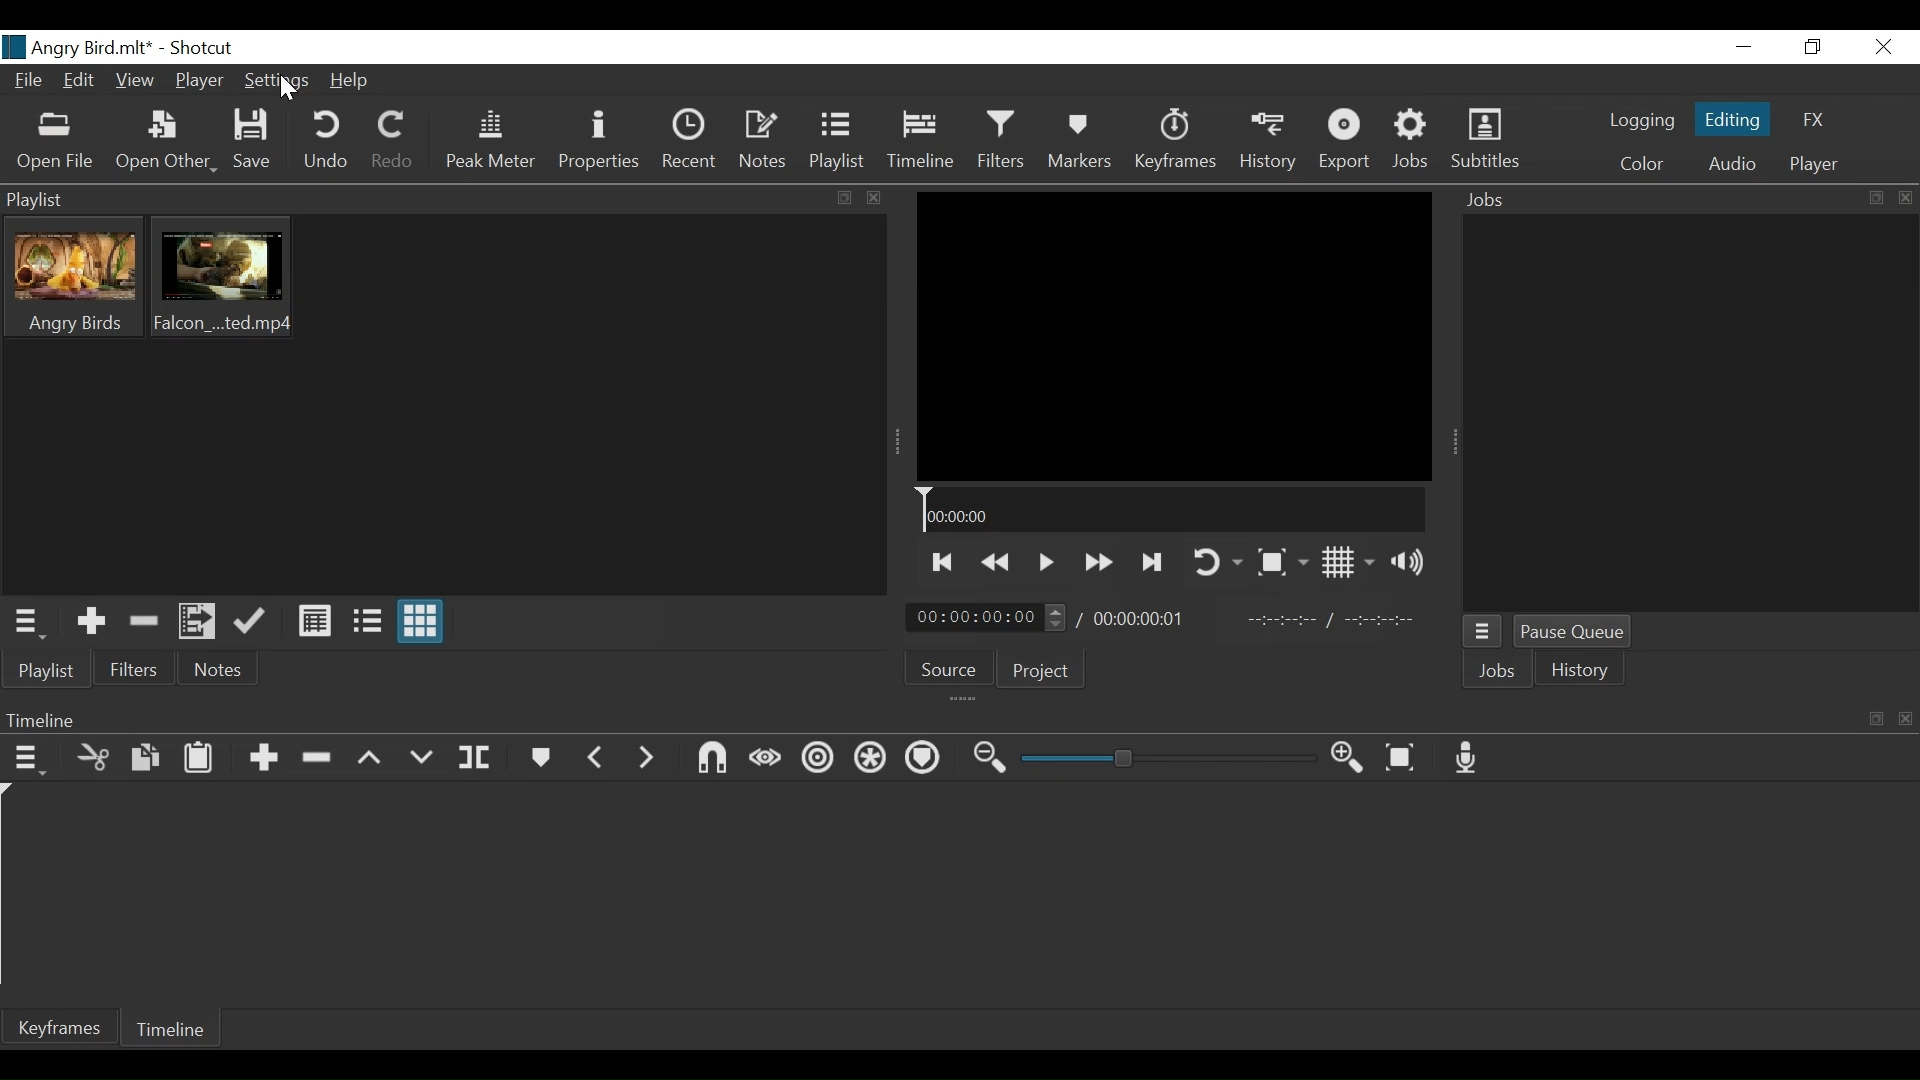 The width and height of the screenshot is (1920, 1080). What do you see at coordinates (922, 141) in the screenshot?
I see `Timeline` at bounding box center [922, 141].